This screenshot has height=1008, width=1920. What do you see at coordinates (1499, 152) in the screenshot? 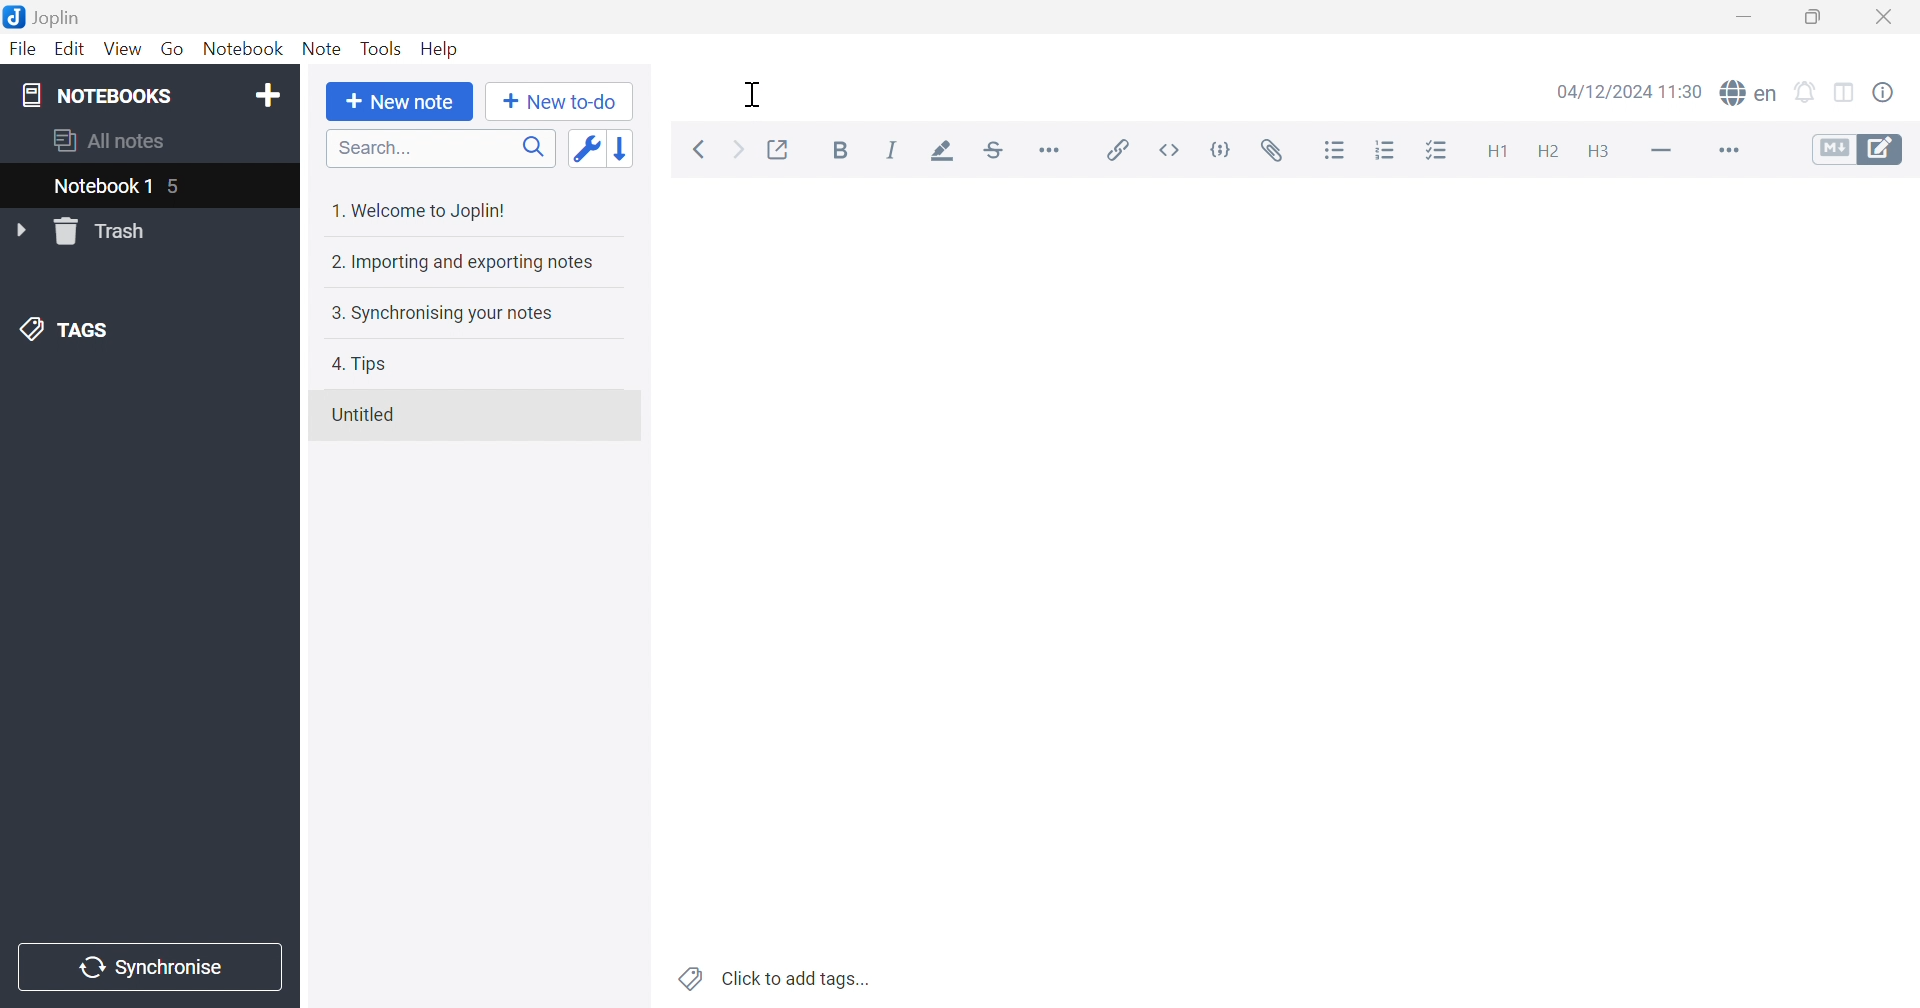
I see `Heading 1` at bounding box center [1499, 152].